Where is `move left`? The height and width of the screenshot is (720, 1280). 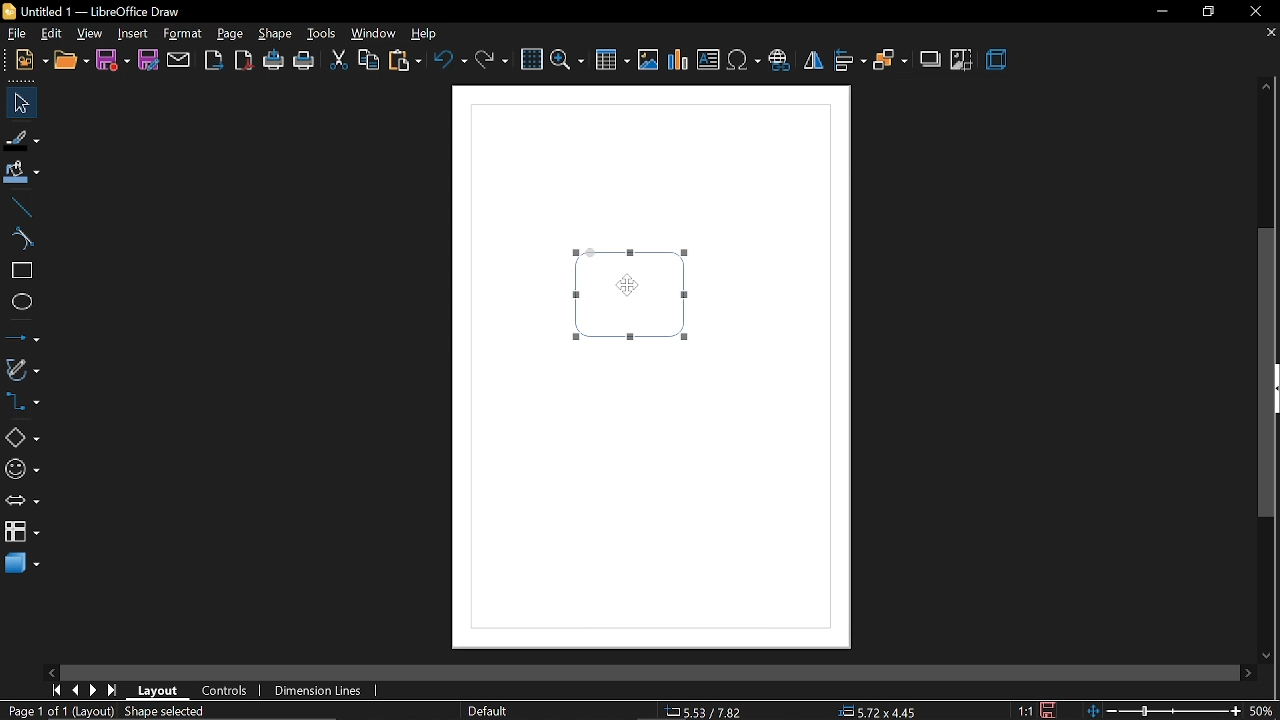 move left is located at coordinates (54, 670).